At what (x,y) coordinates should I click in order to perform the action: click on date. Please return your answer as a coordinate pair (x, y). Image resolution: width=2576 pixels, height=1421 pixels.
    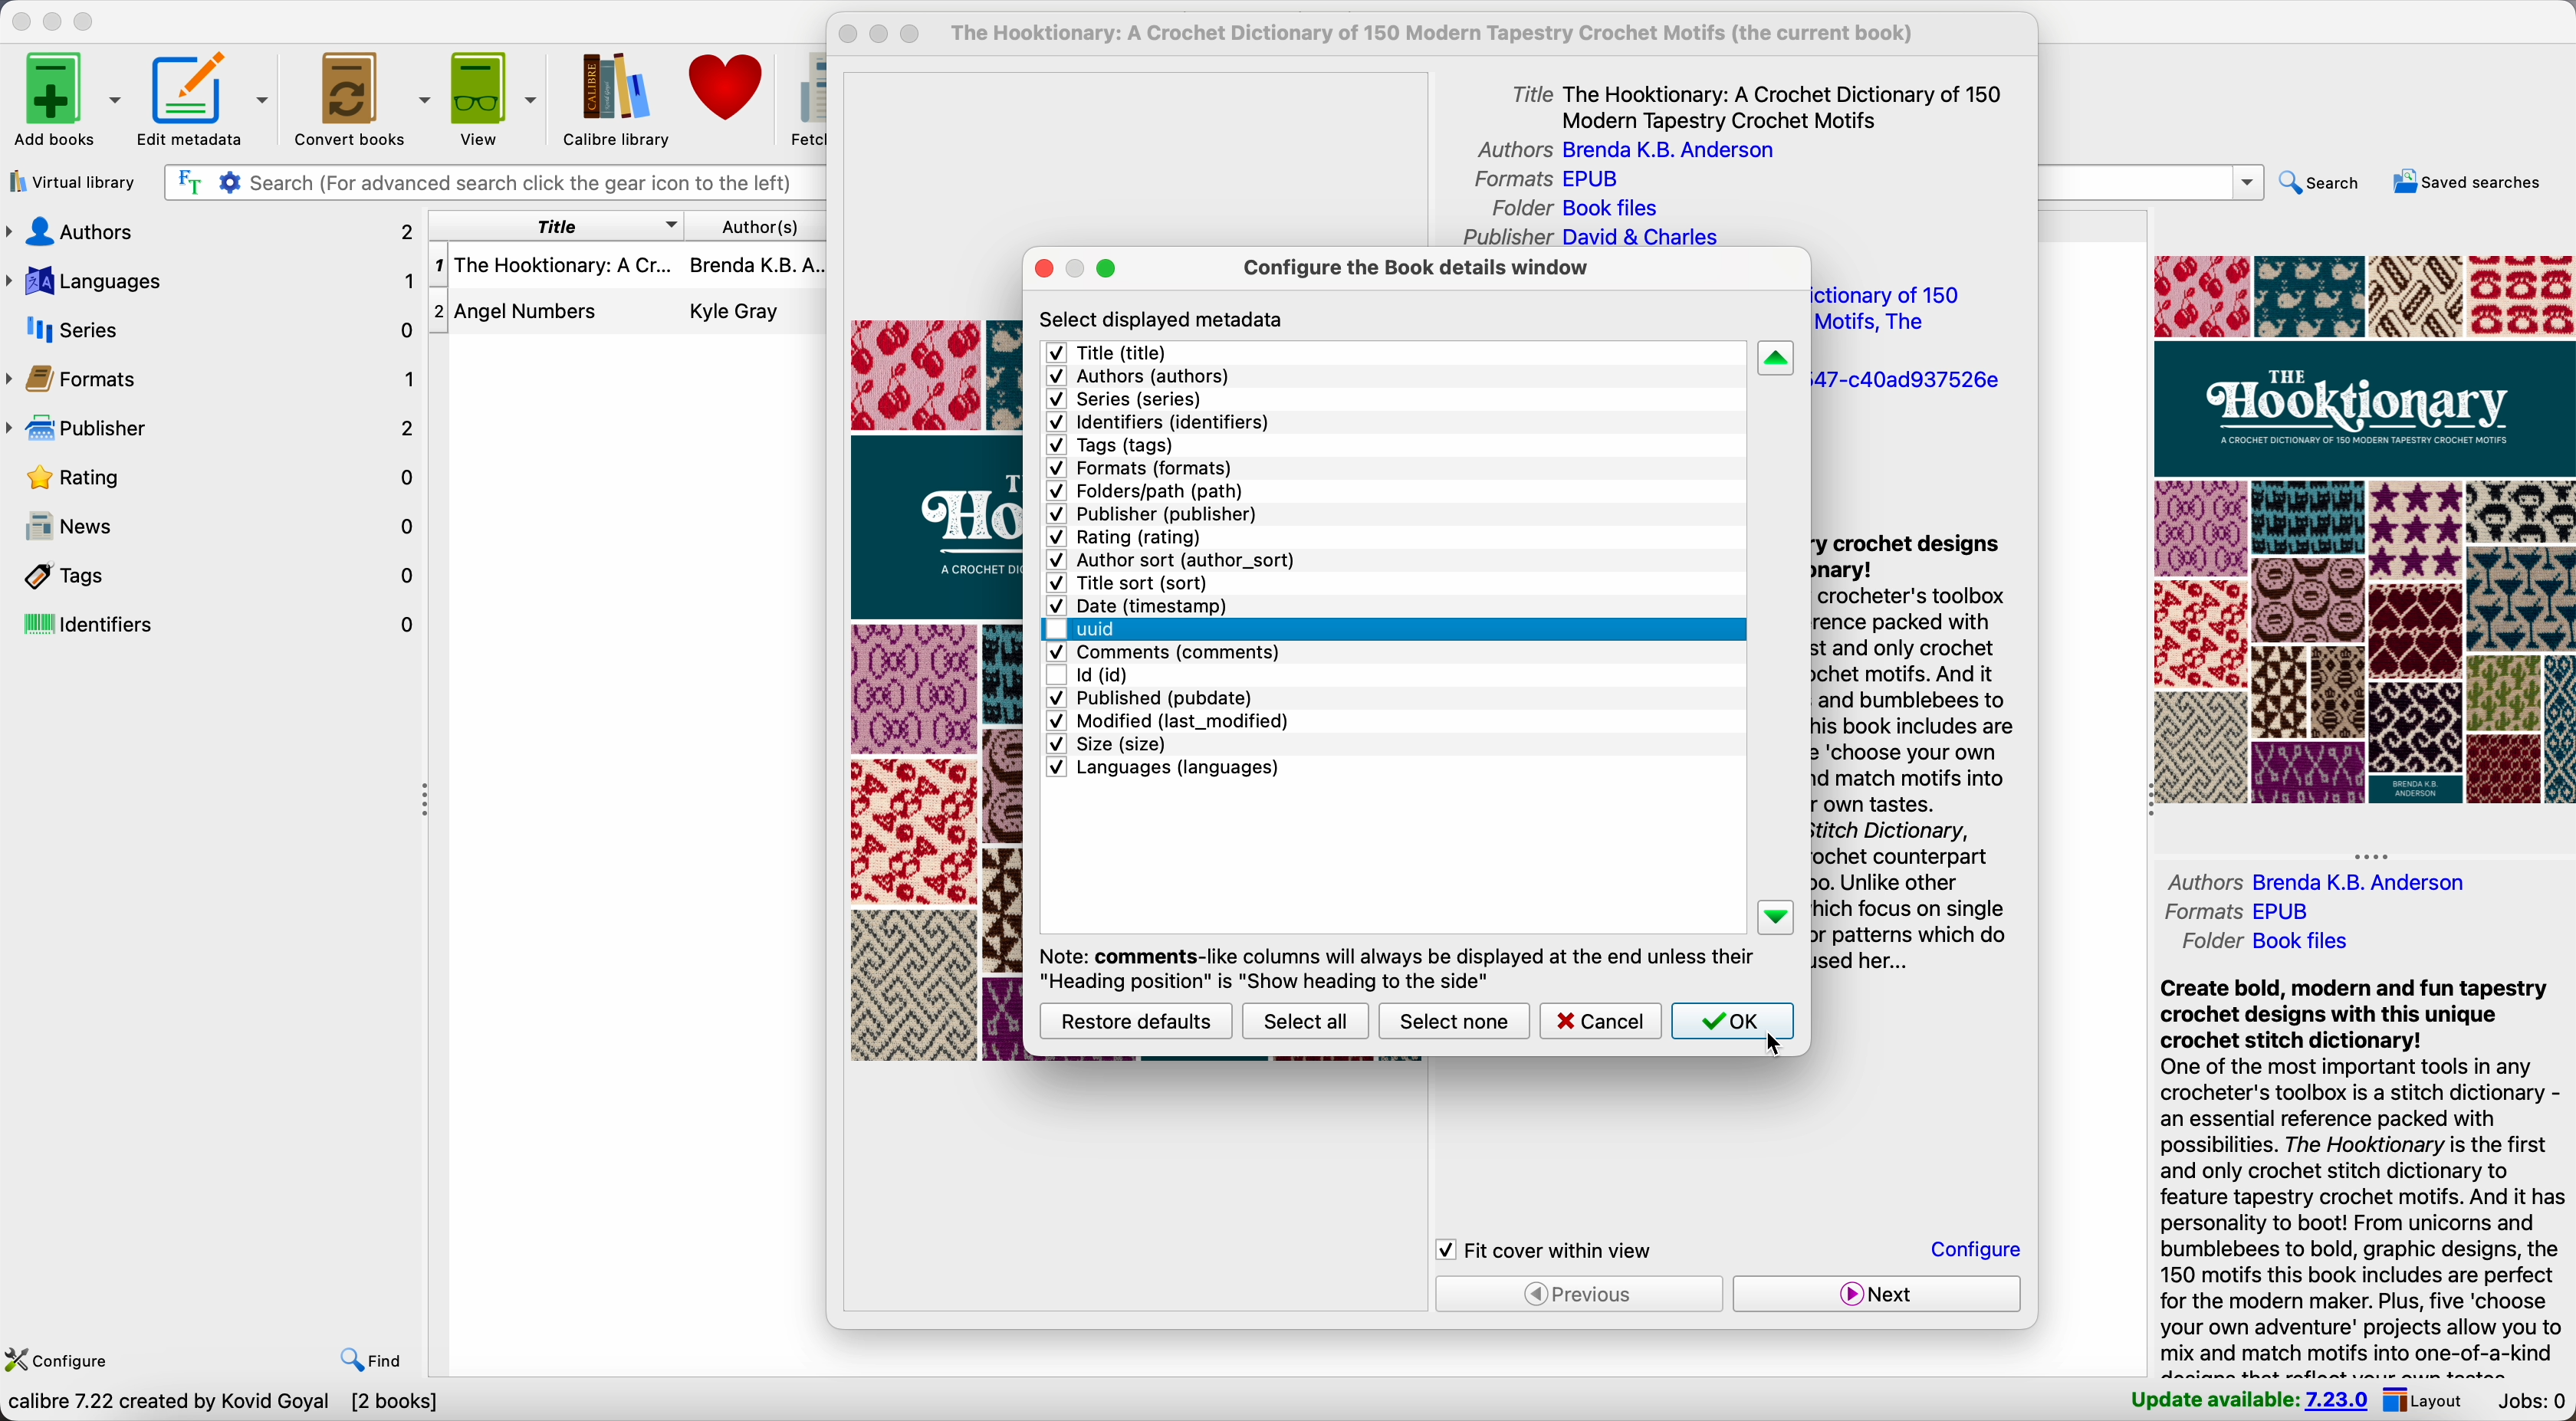
    Looking at the image, I should click on (1144, 607).